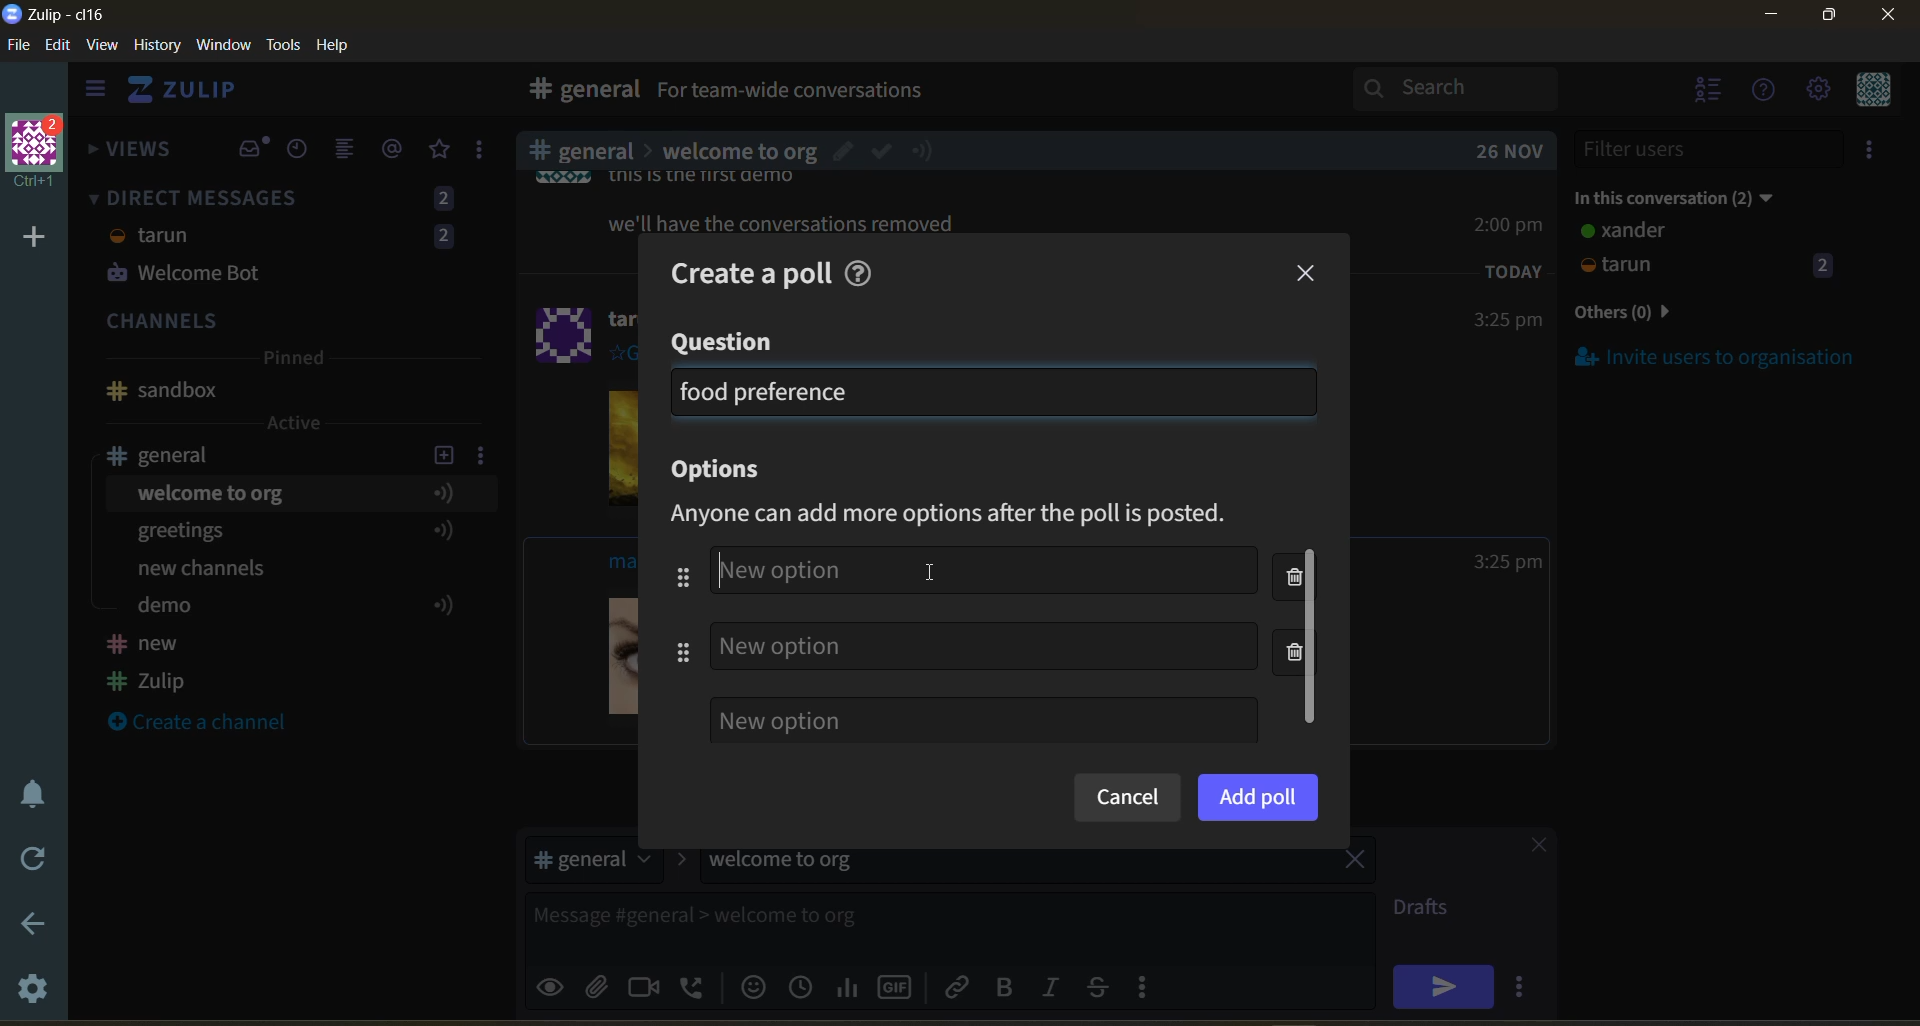  Describe the element at coordinates (289, 553) in the screenshot. I see `topics` at that location.